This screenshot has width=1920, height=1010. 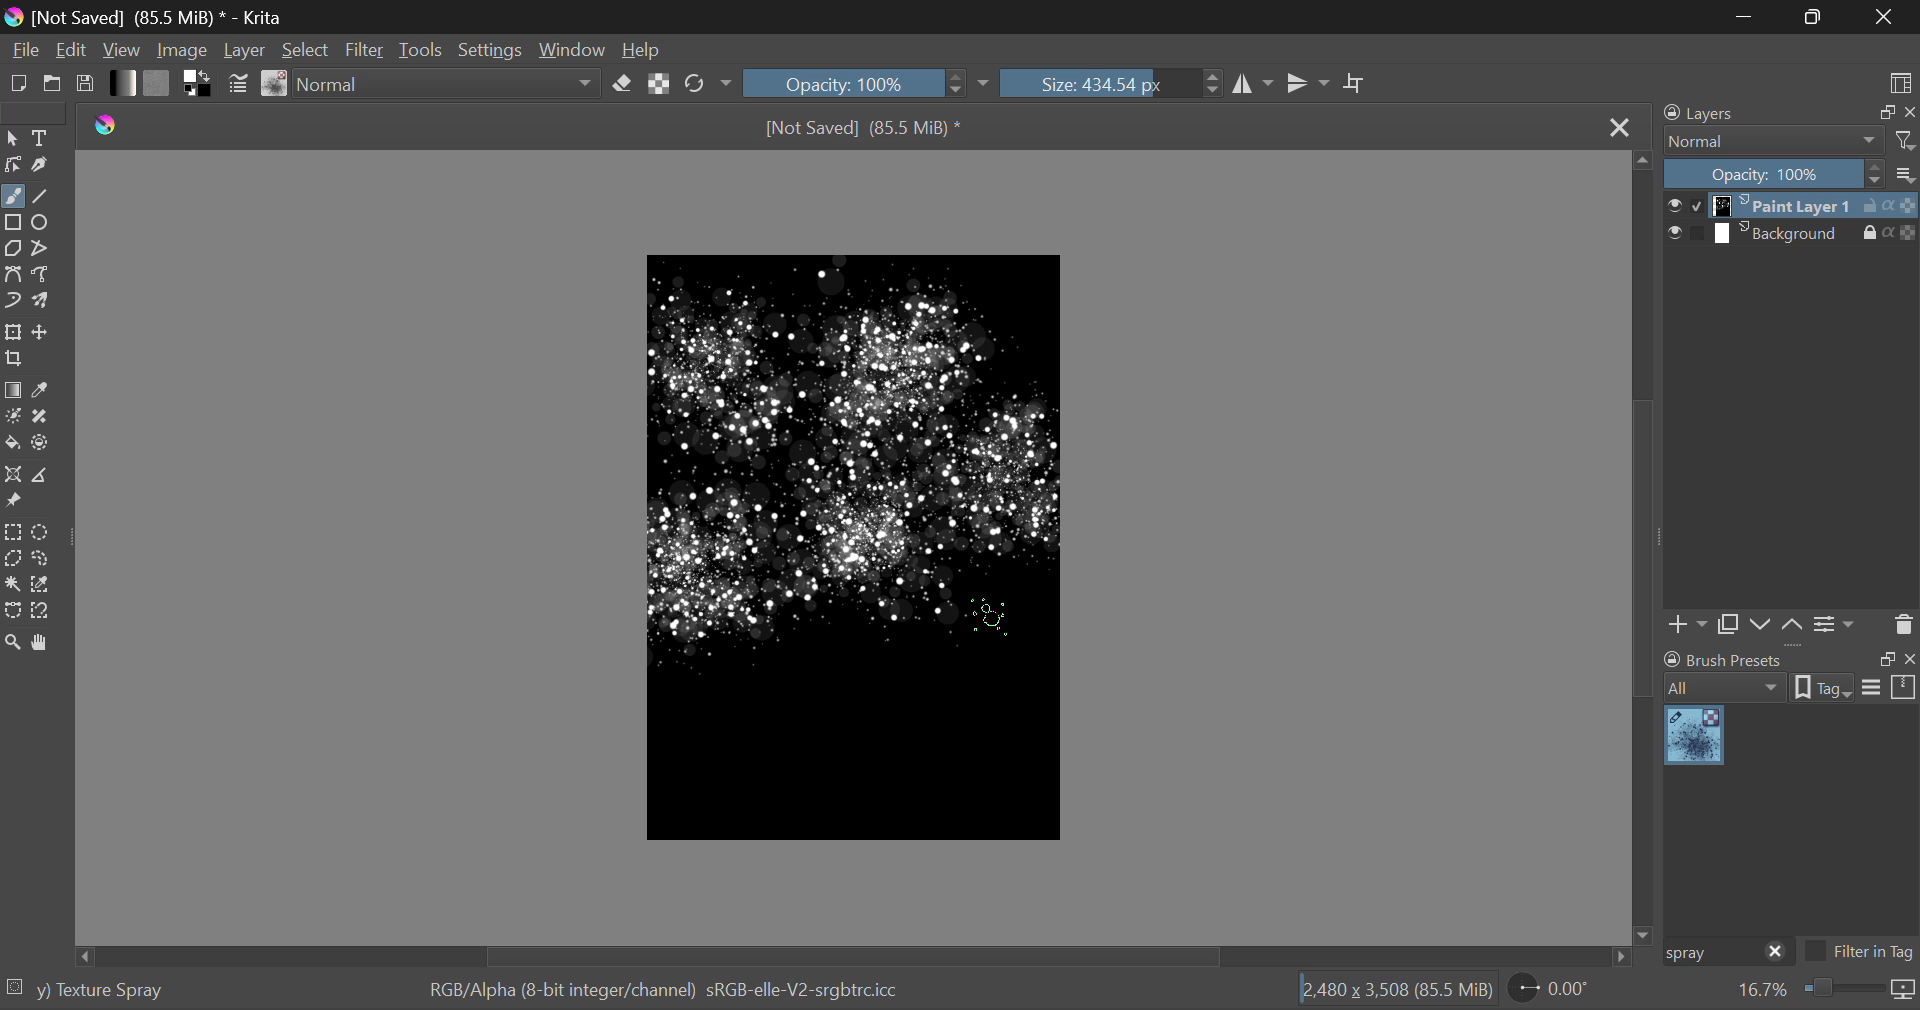 What do you see at coordinates (41, 421) in the screenshot?
I see `Smart Patch Tool` at bounding box center [41, 421].